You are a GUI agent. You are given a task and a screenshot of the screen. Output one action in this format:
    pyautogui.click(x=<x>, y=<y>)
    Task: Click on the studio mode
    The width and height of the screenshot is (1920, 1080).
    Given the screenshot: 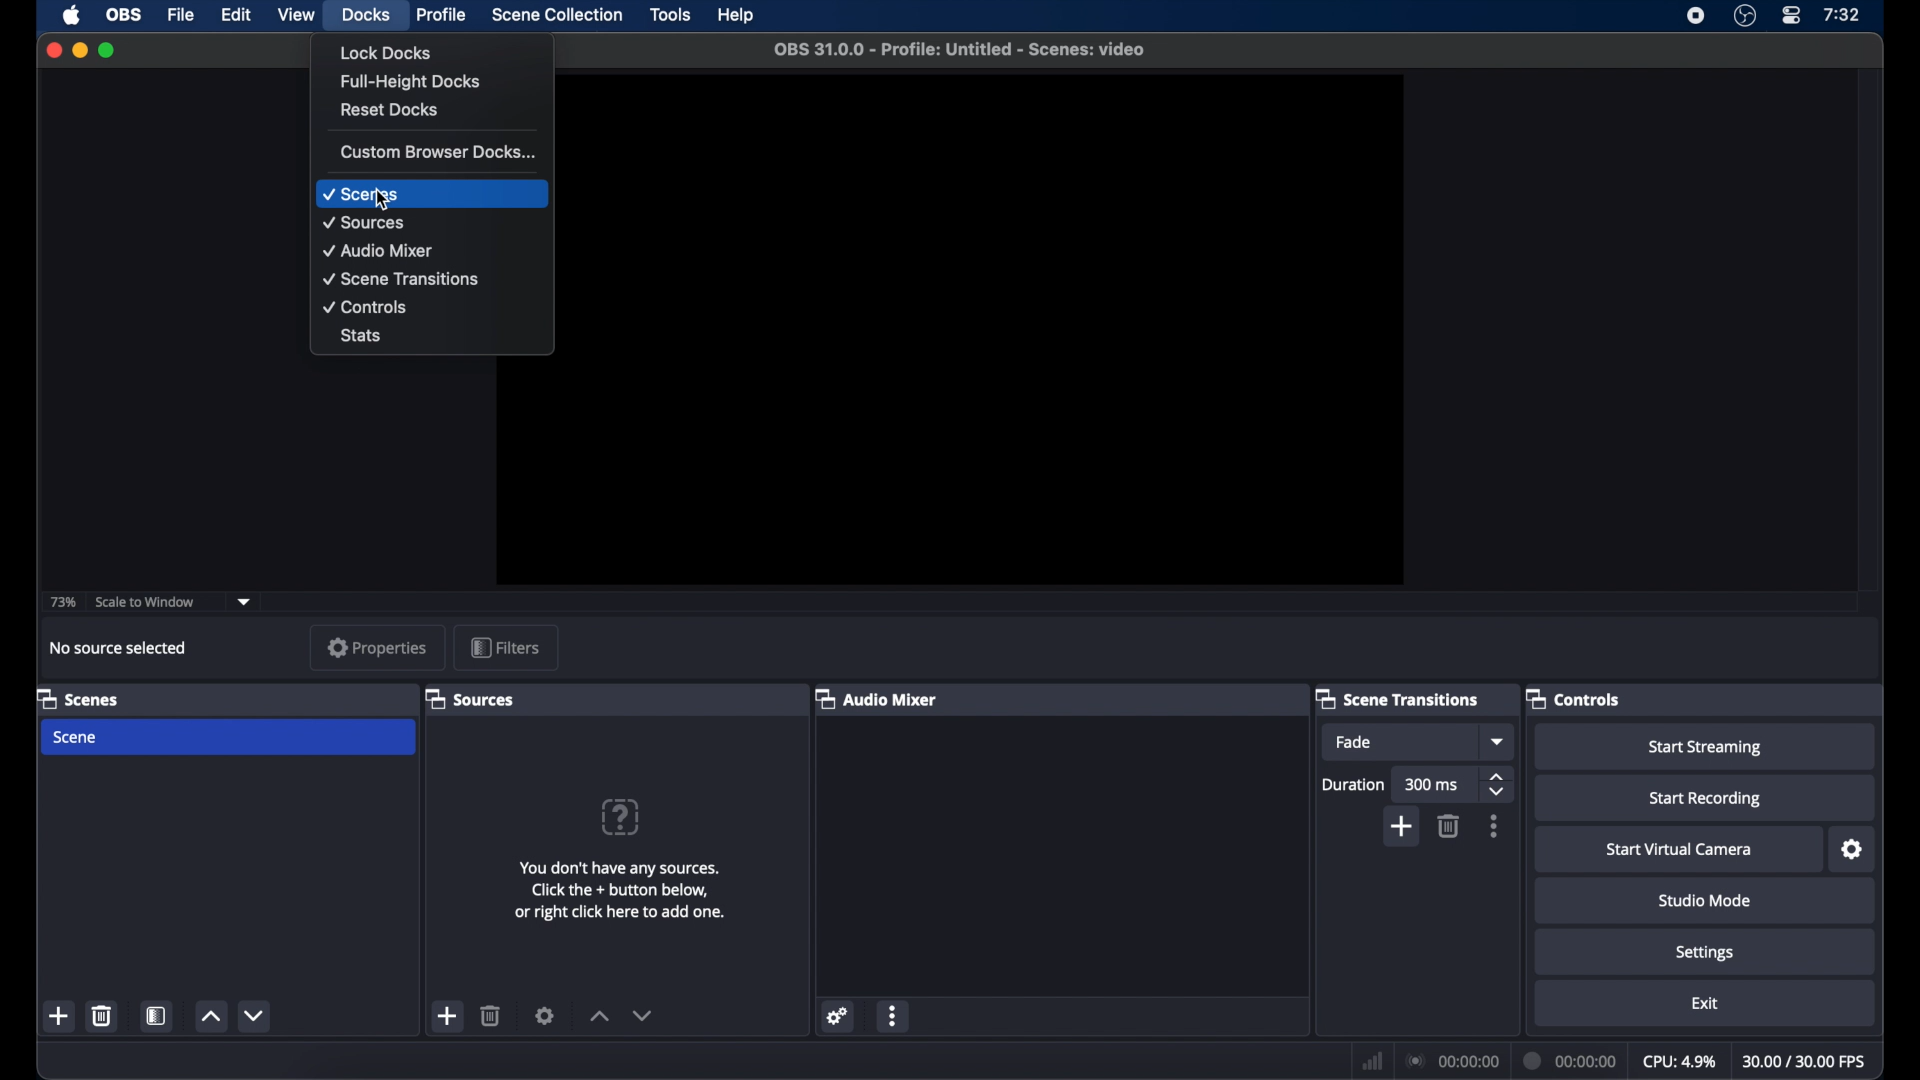 What is the action you would take?
    pyautogui.click(x=1705, y=901)
    